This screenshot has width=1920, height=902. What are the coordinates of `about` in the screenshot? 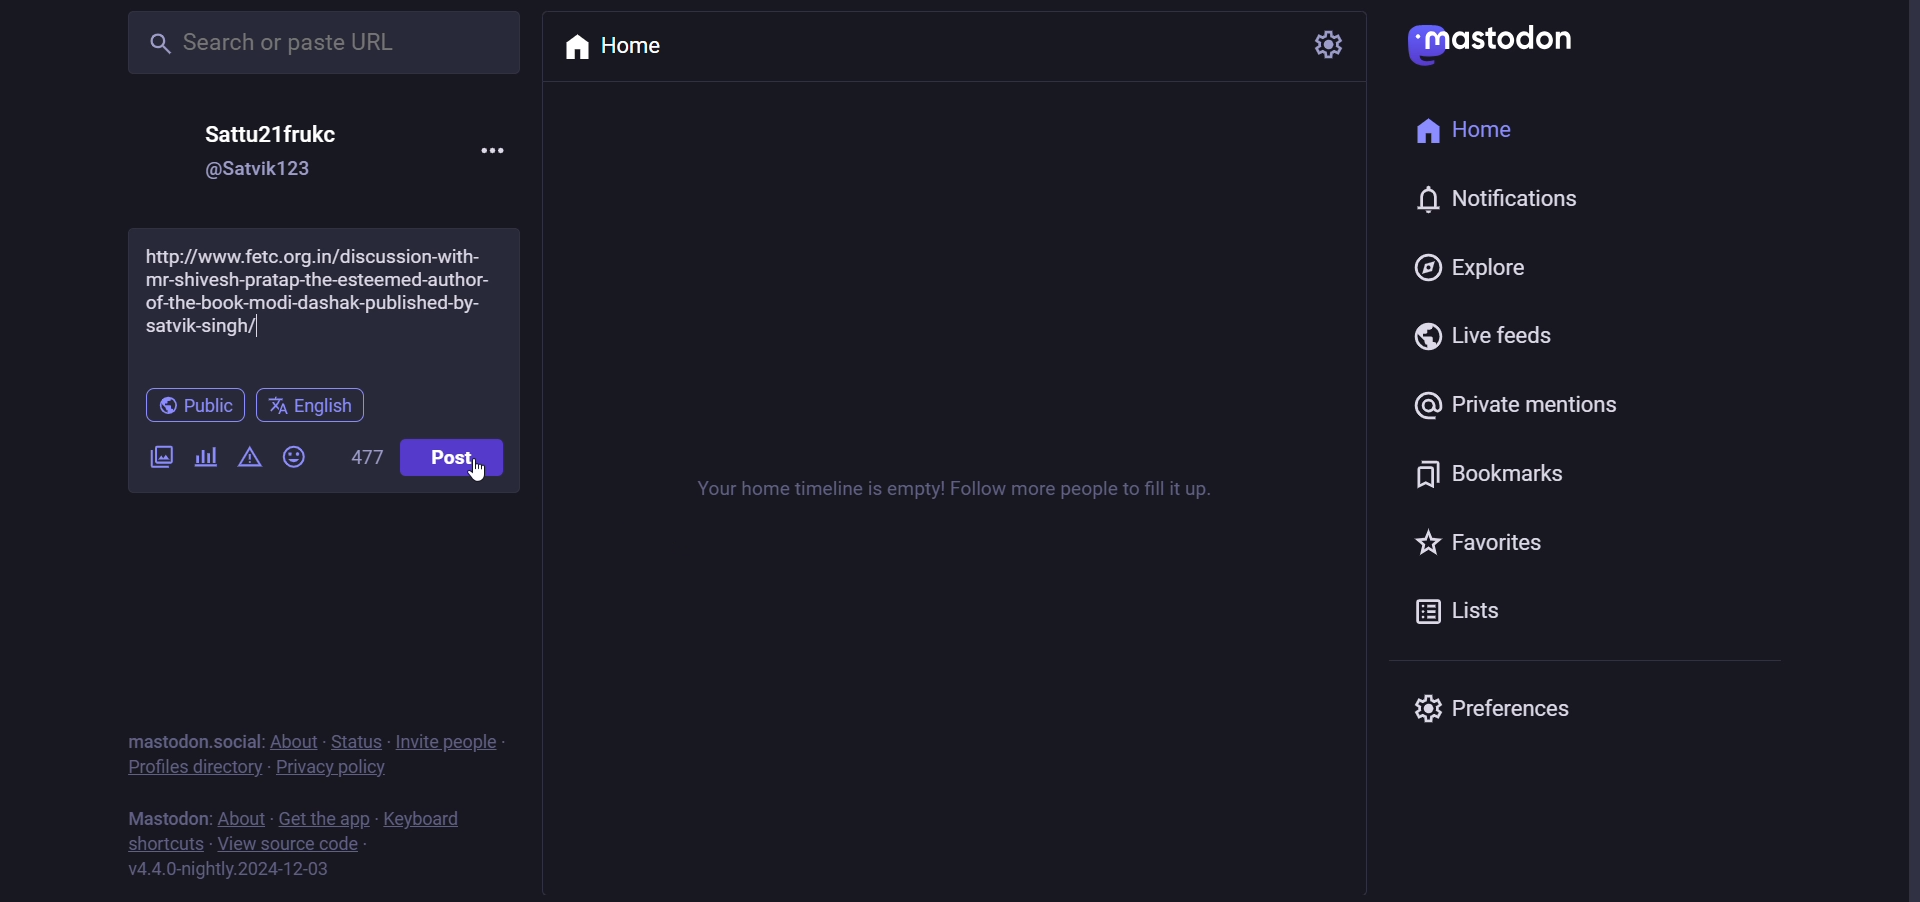 It's located at (294, 740).